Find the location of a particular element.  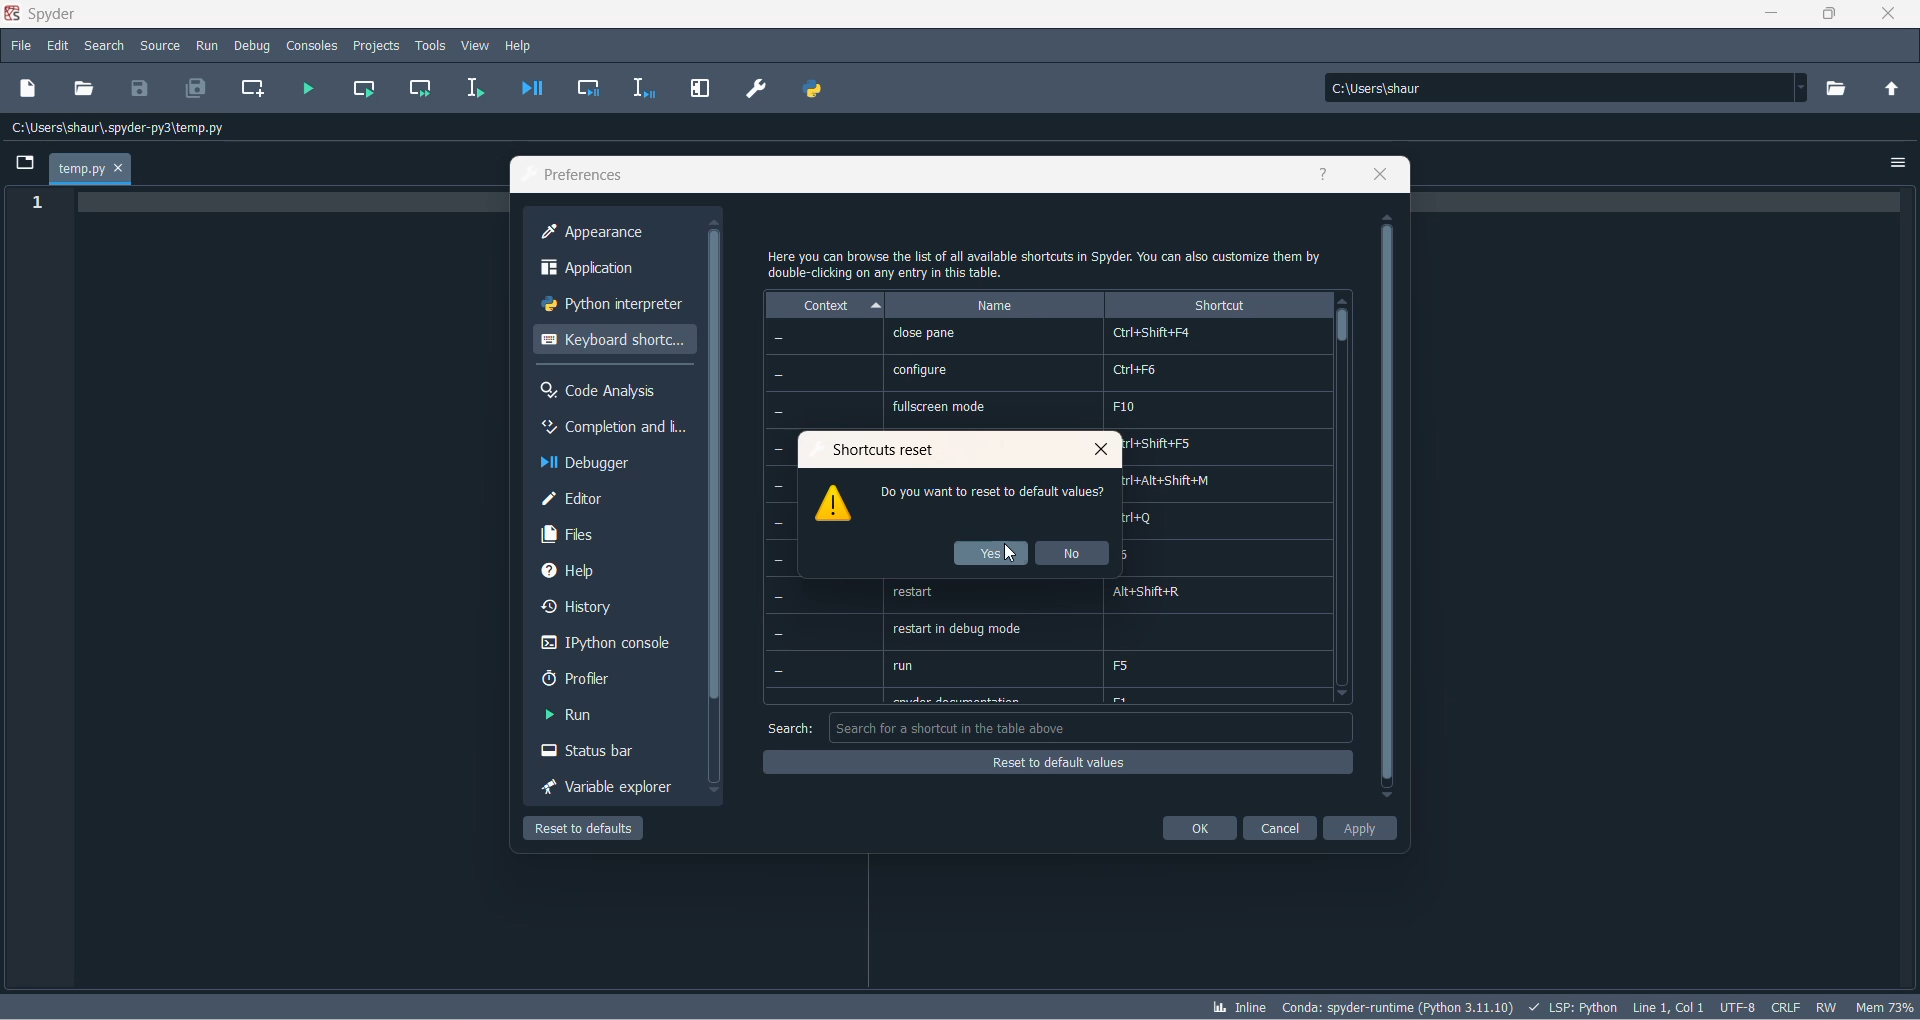

spyder version is located at coordinates (1395, 1006).